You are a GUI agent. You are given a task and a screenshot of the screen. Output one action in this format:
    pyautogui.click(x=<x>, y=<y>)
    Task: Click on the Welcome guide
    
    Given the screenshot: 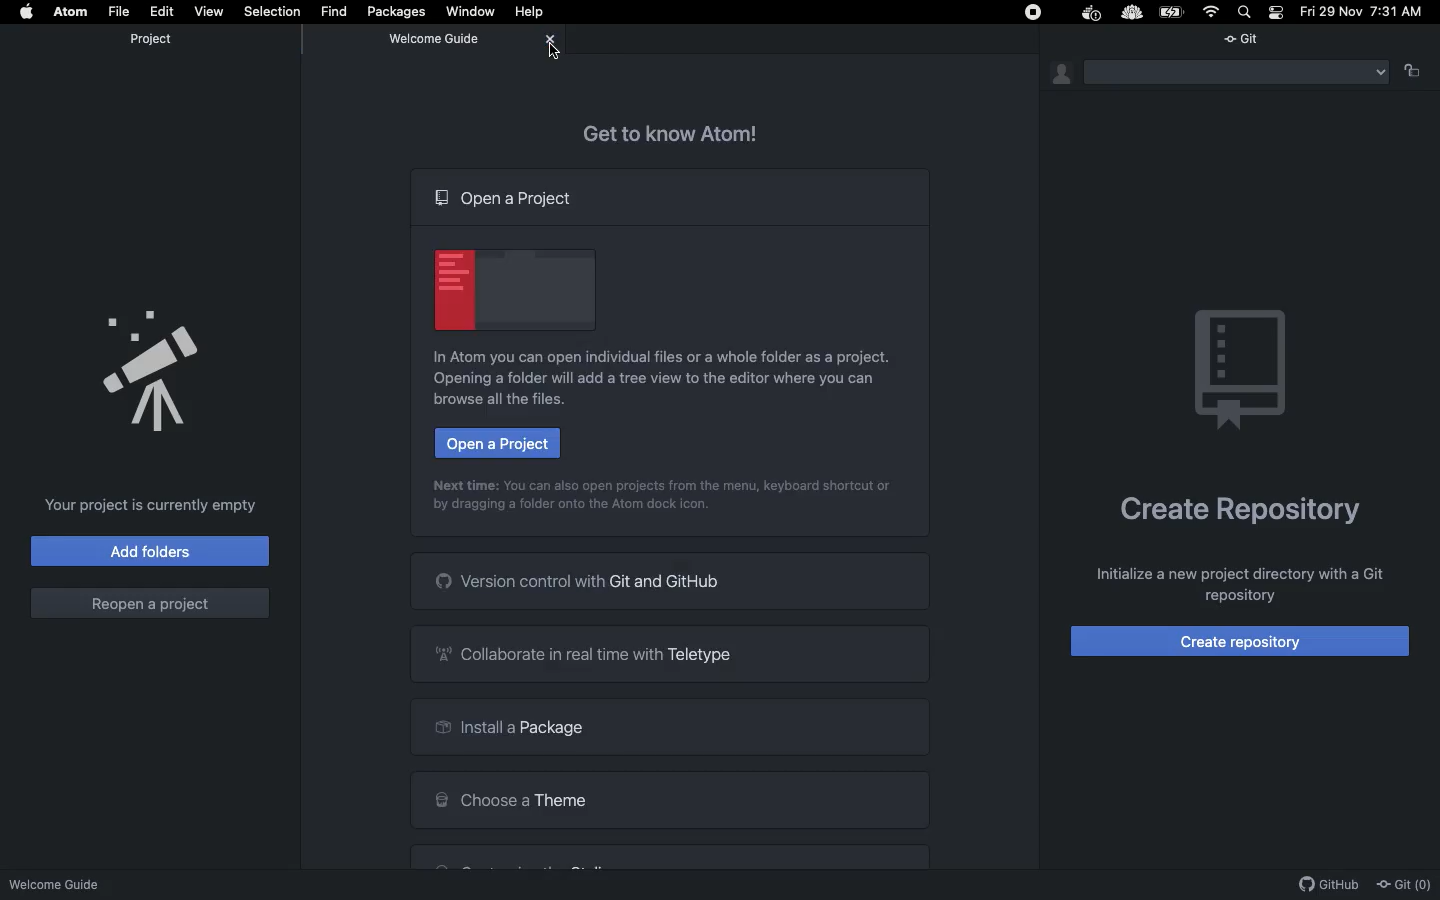 What is the action you would take?
    pyautogui.click(x=64, y=883)
    